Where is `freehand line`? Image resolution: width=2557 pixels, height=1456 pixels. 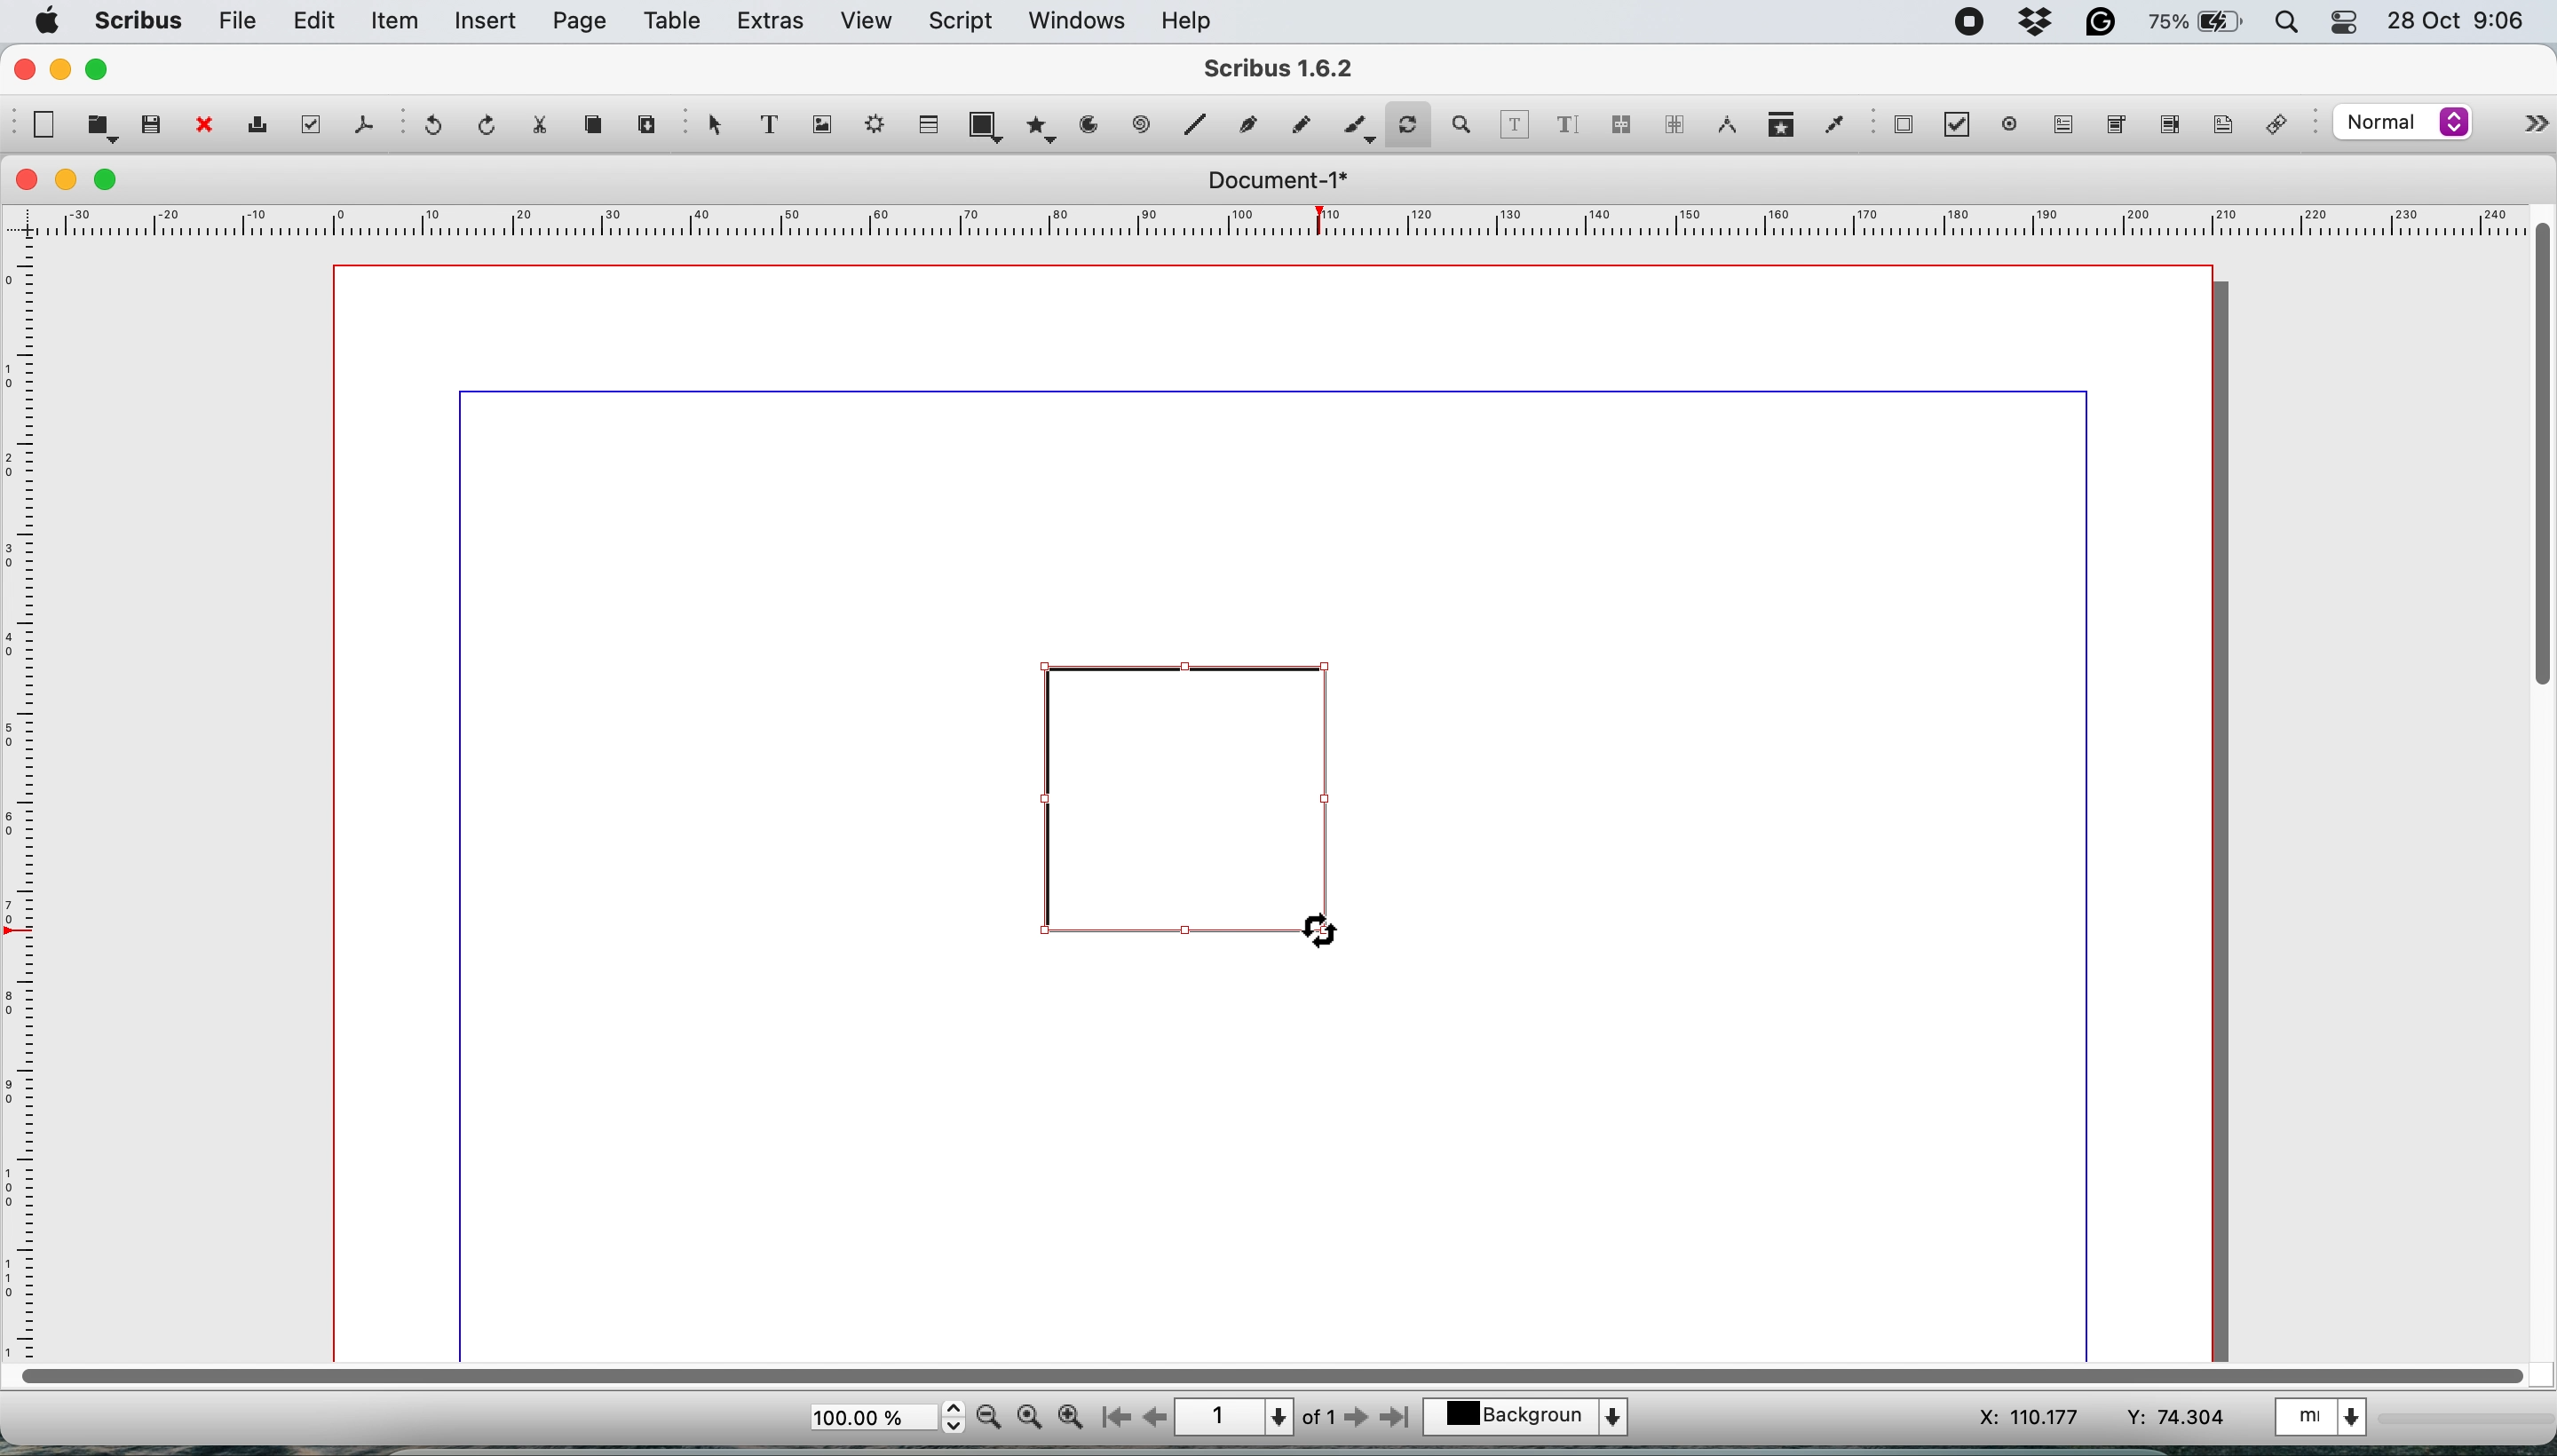
freehand line is located at coordinates (1296, 124).